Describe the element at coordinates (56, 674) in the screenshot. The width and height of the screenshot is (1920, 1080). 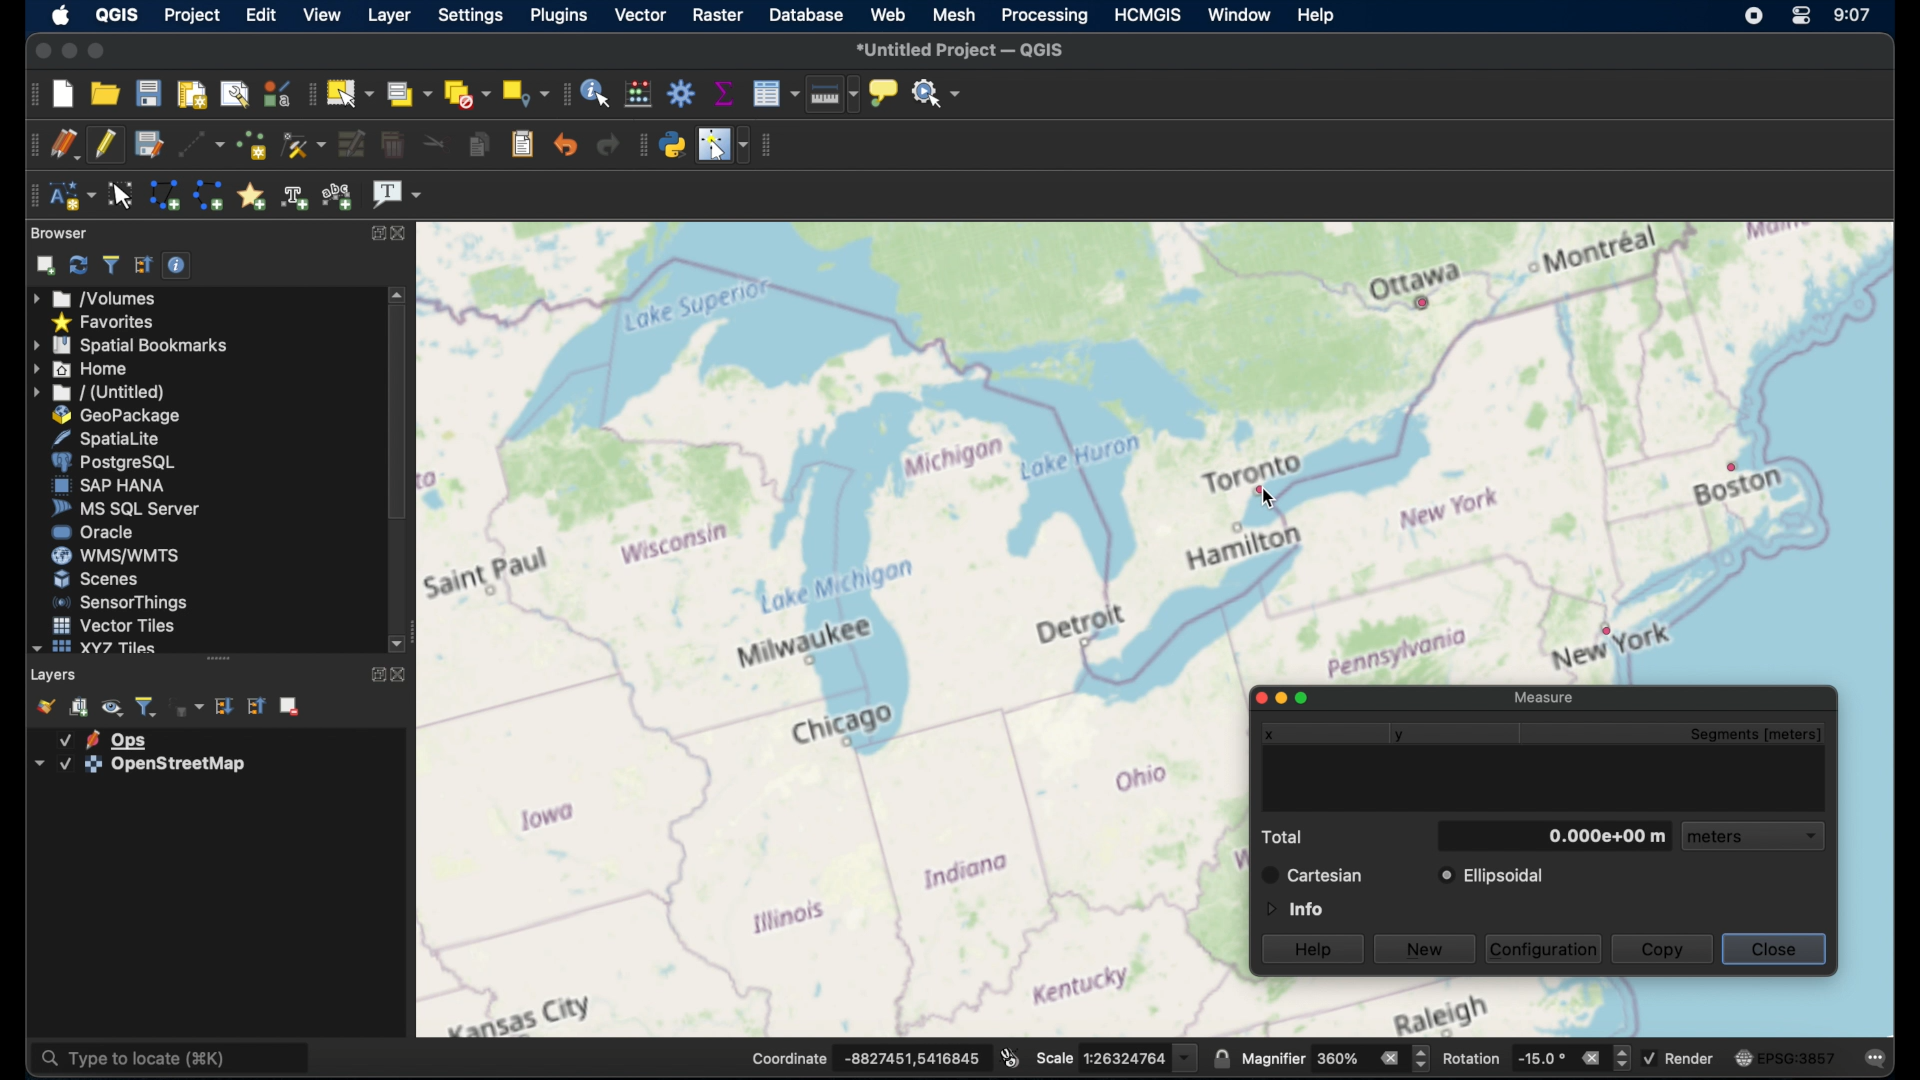
I see `layers` at that location.